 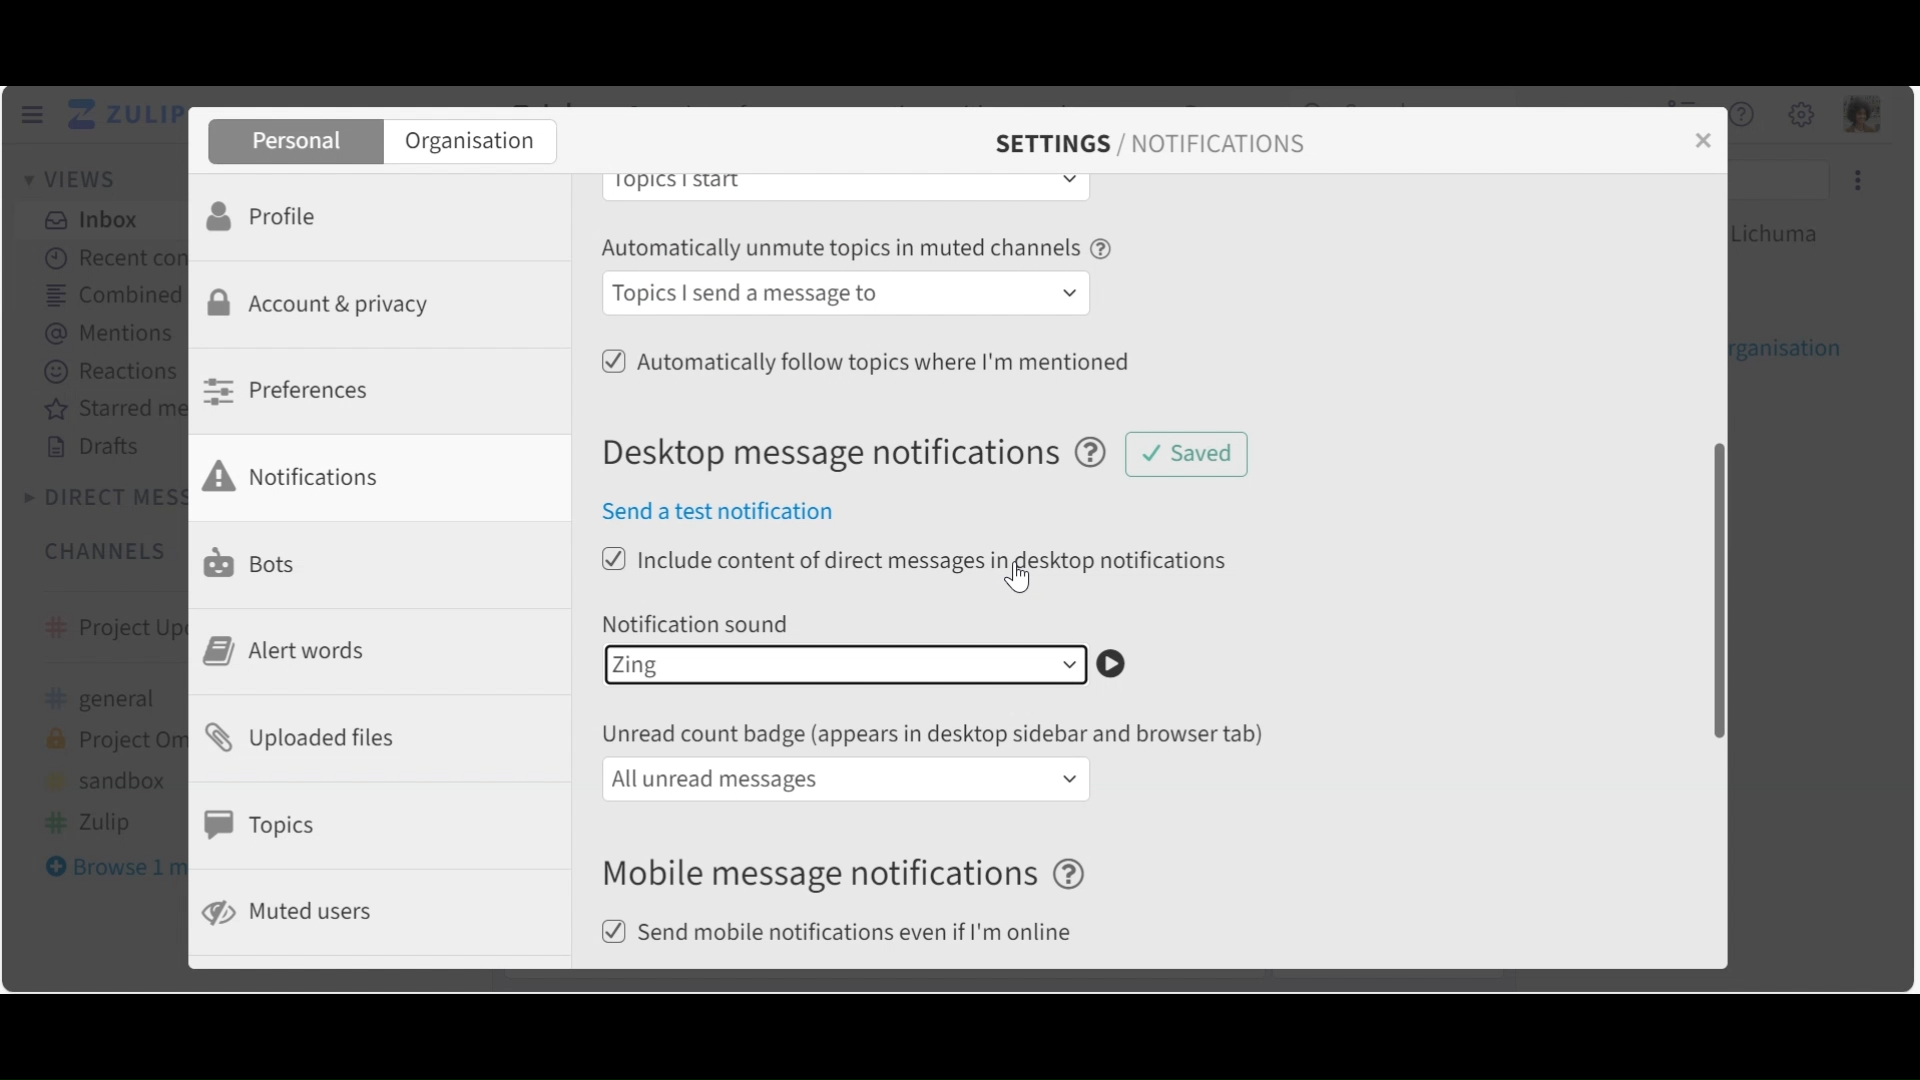 What do you see at coordinates (917, 561) in the screenshot?
I see `(un)select include content of direct messages in desktop notifications` at bounding box center [917, 561].